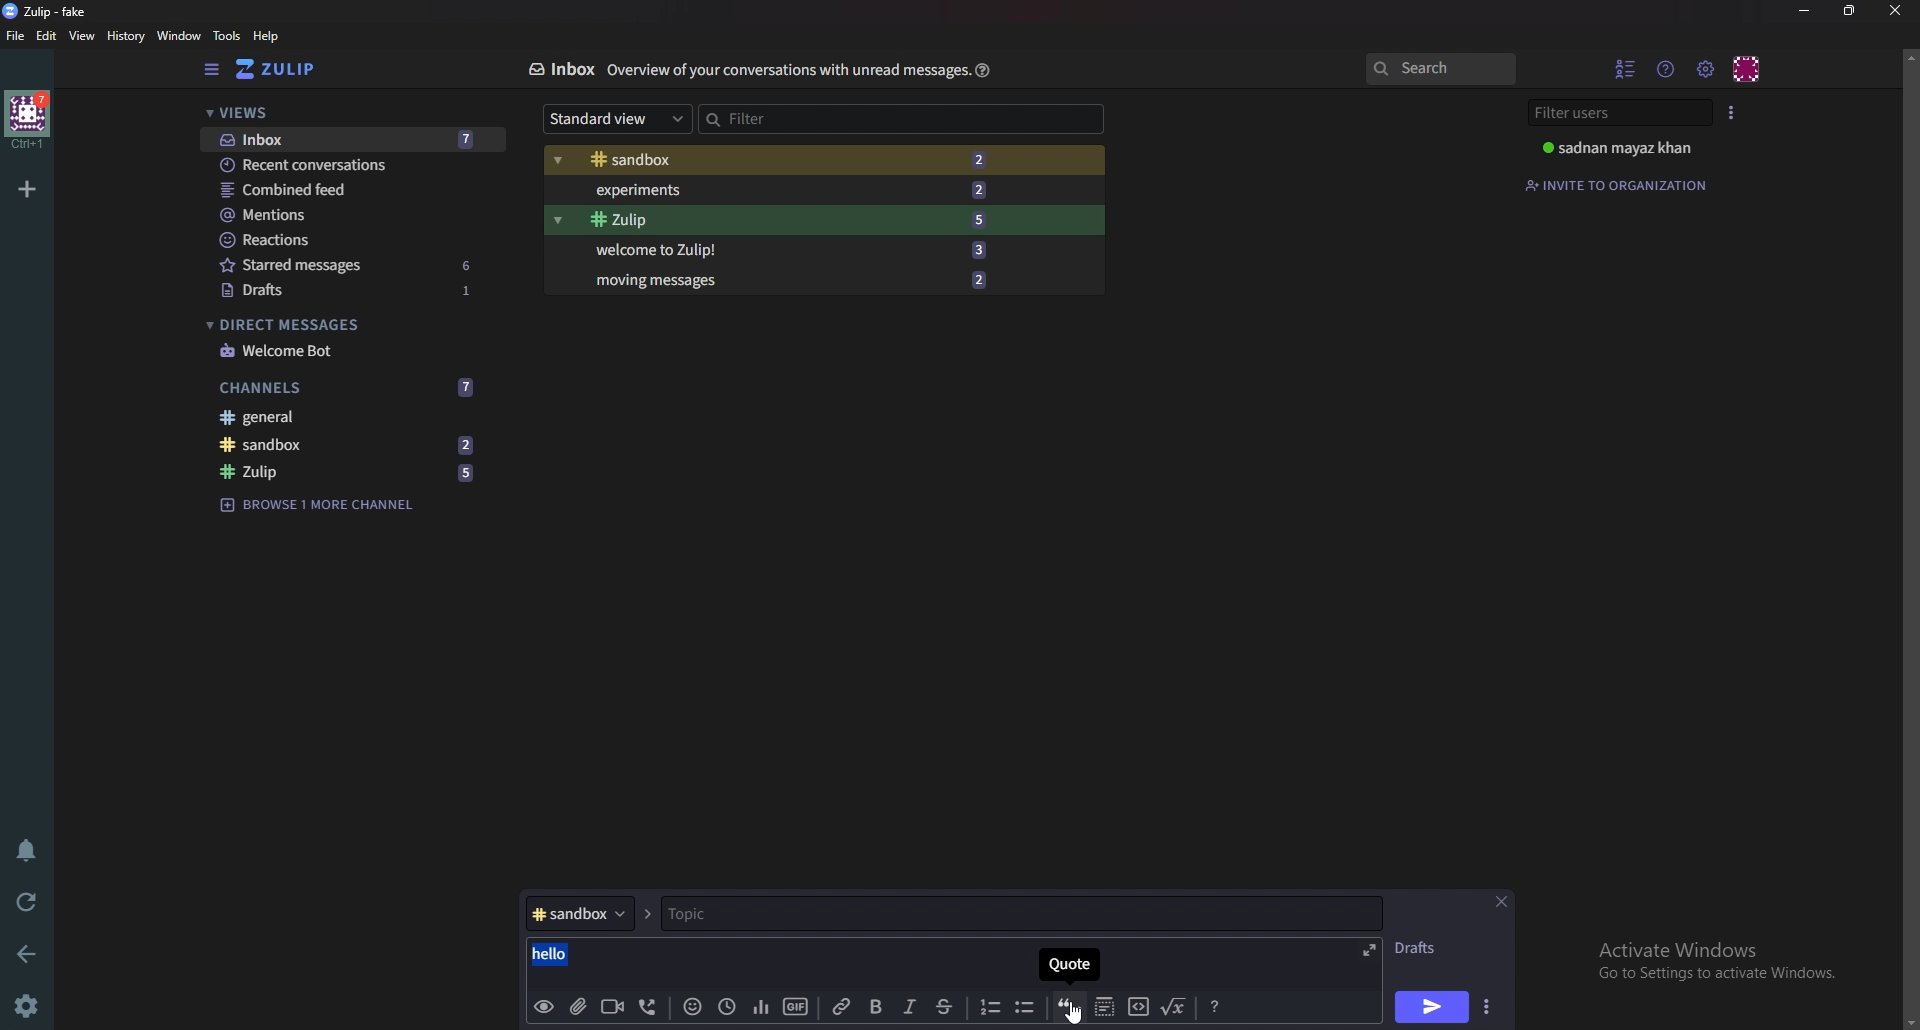  I want to click on Bullet list, so click(1025, 1008).